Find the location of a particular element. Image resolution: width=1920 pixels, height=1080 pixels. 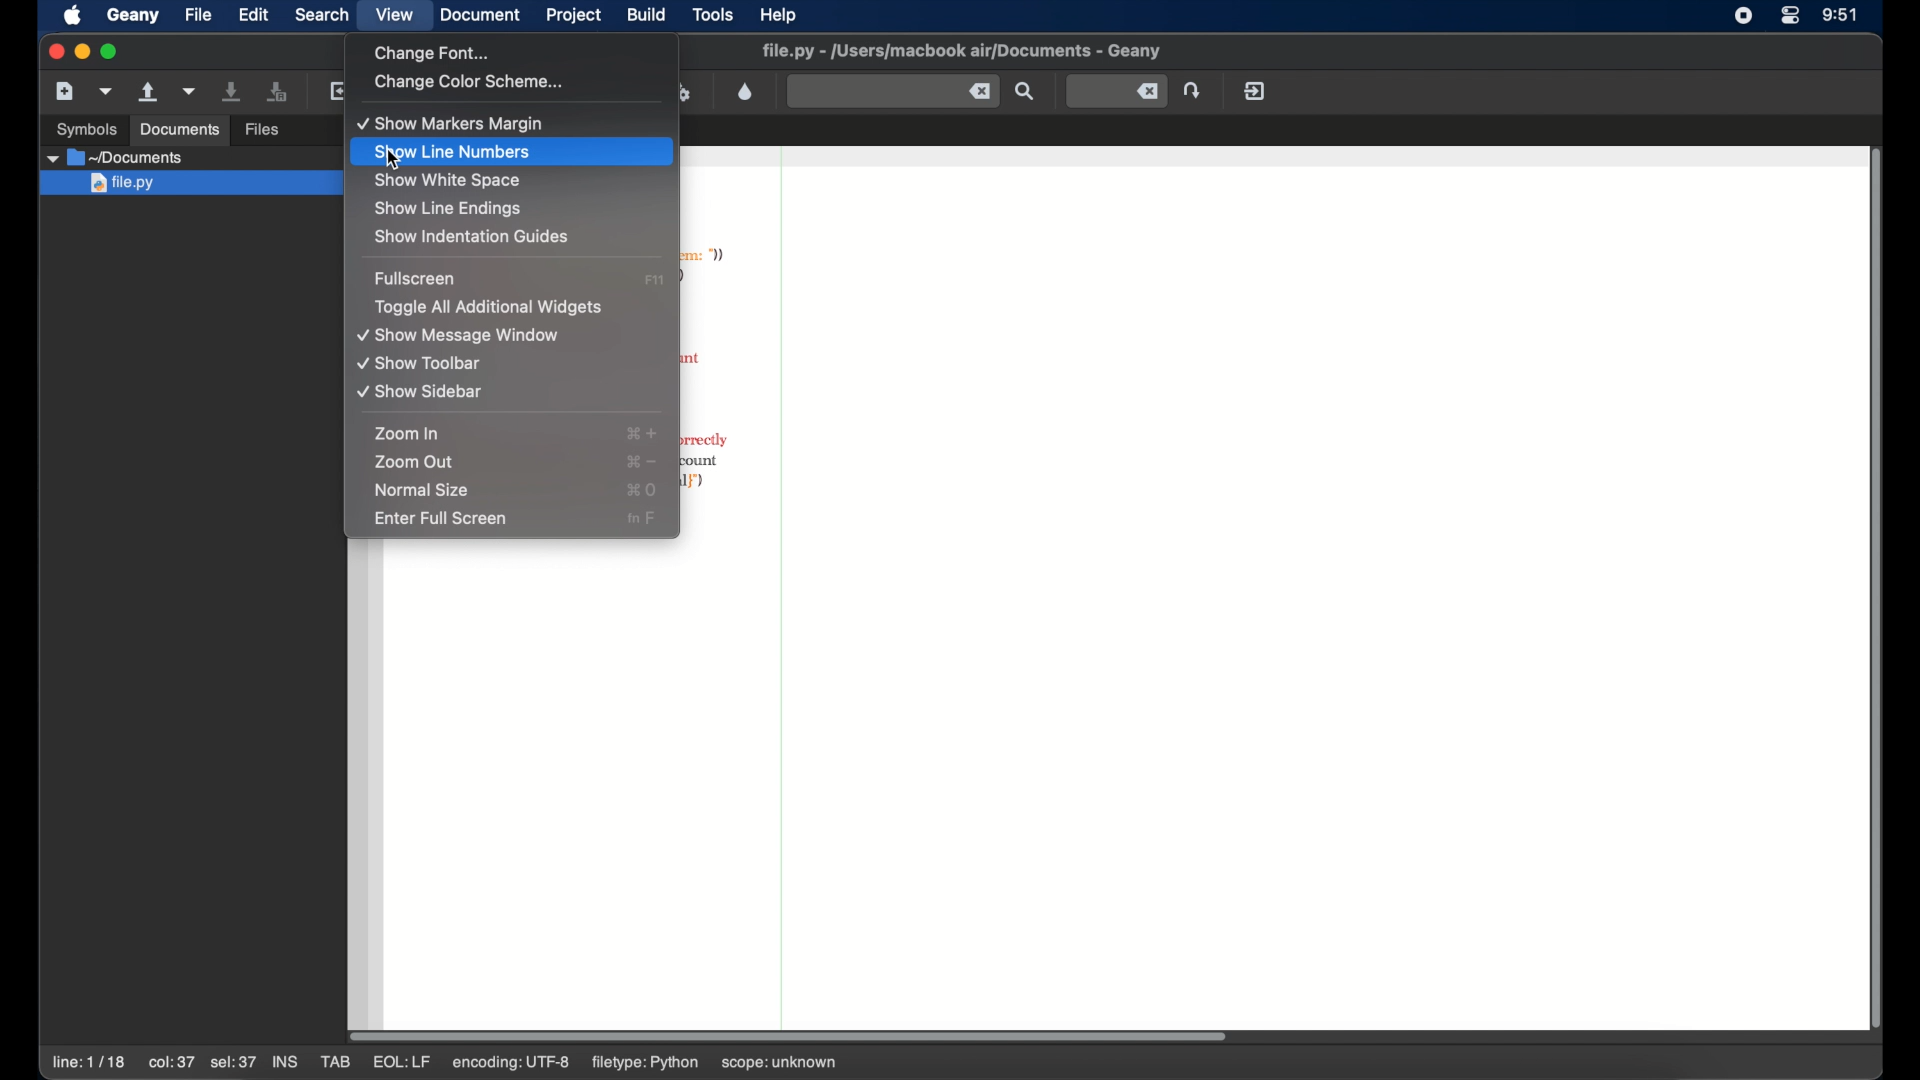

reload current file from disk is located at coordinates (340, 91).